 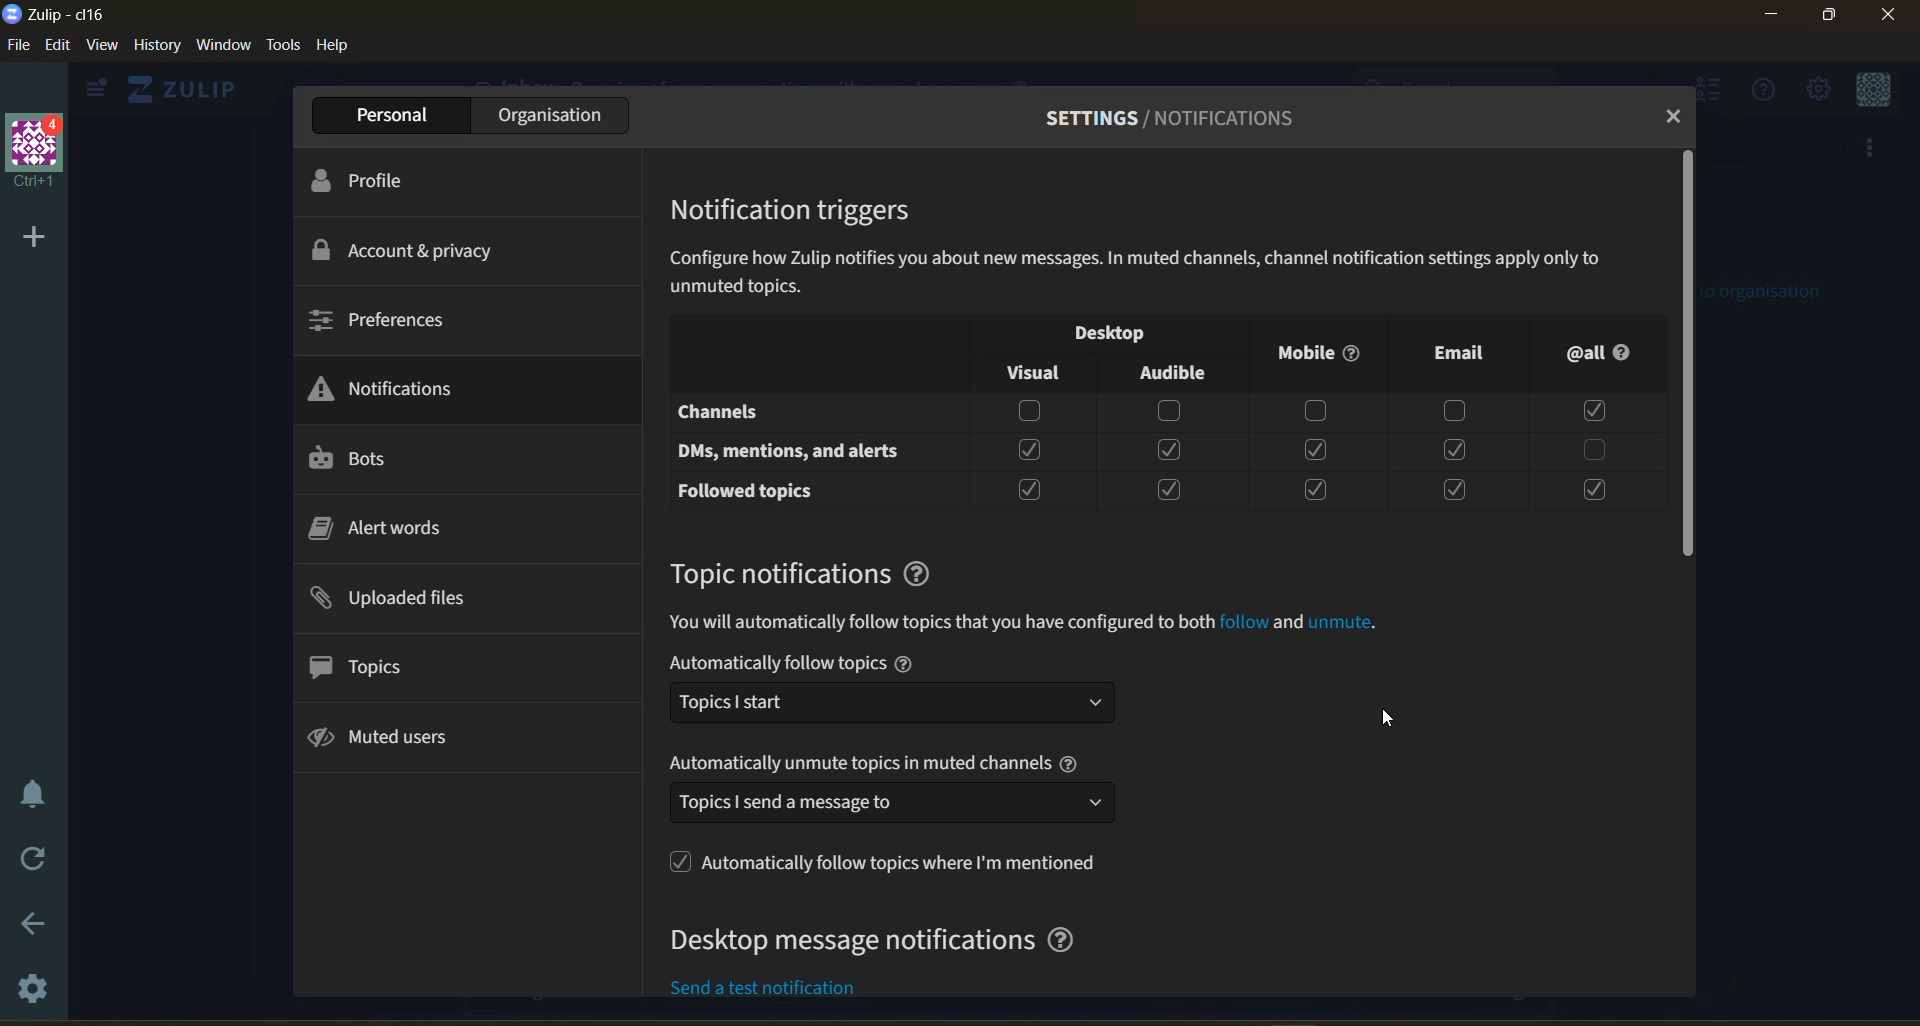 What do you see at coordinates (100, 90) in the screenshot?
I see `view side bar` at bounding box center [100, 90].